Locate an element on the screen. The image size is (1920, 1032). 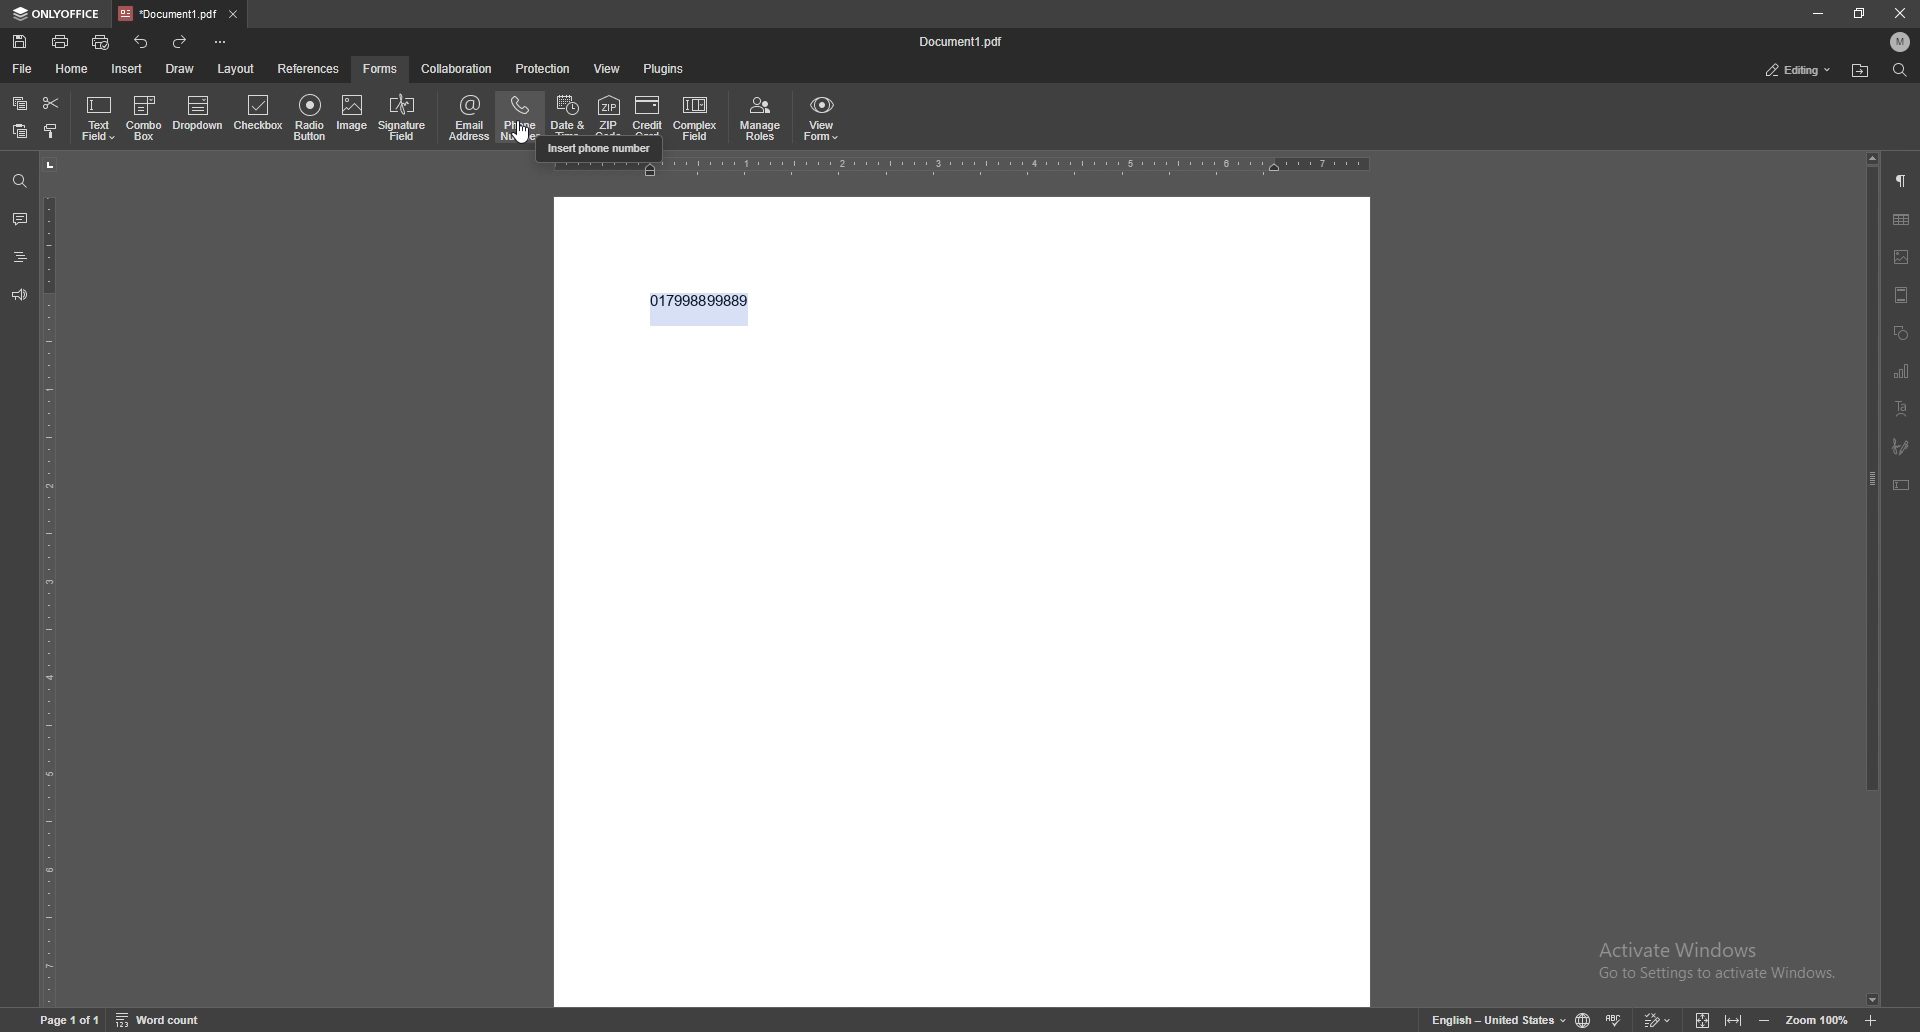
email address is located at coordinates (469, 117).